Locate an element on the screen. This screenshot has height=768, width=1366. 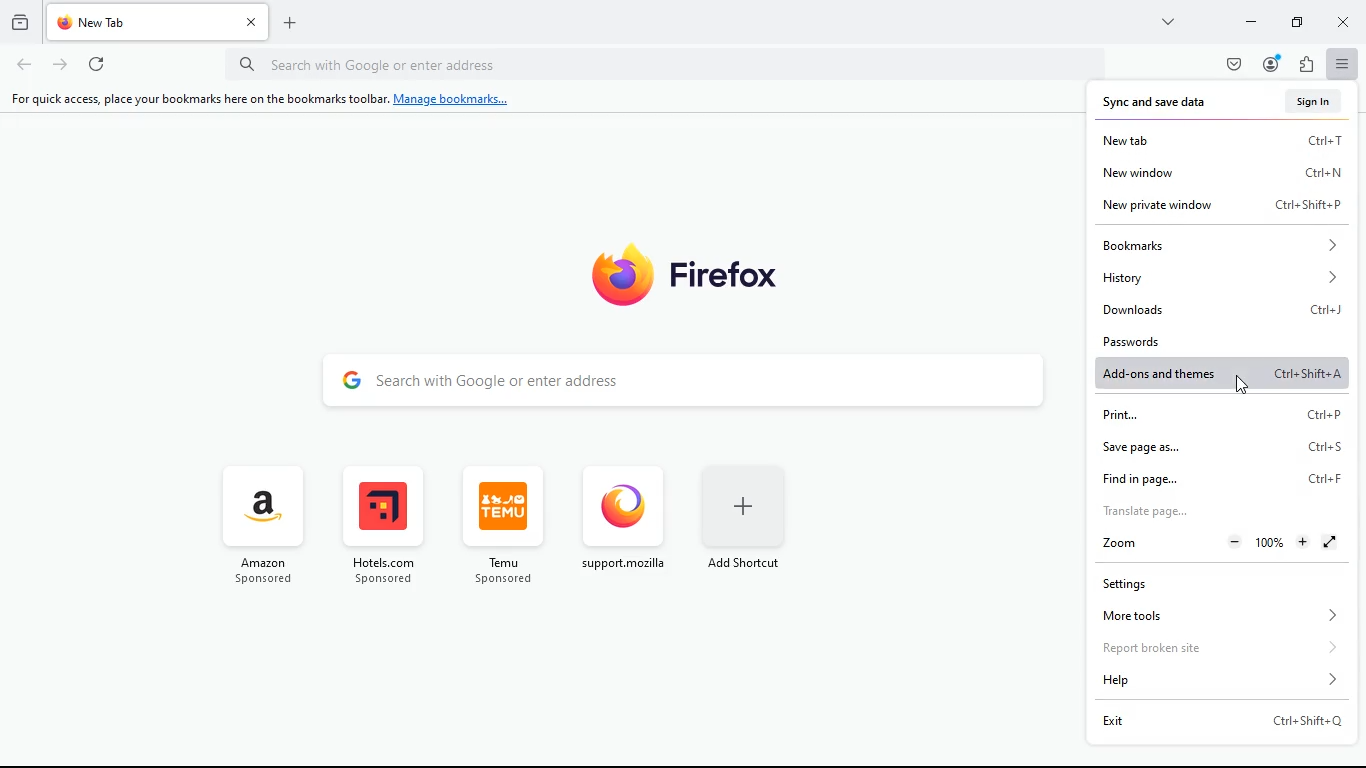
minimize is located at coordinates (1247, 24).